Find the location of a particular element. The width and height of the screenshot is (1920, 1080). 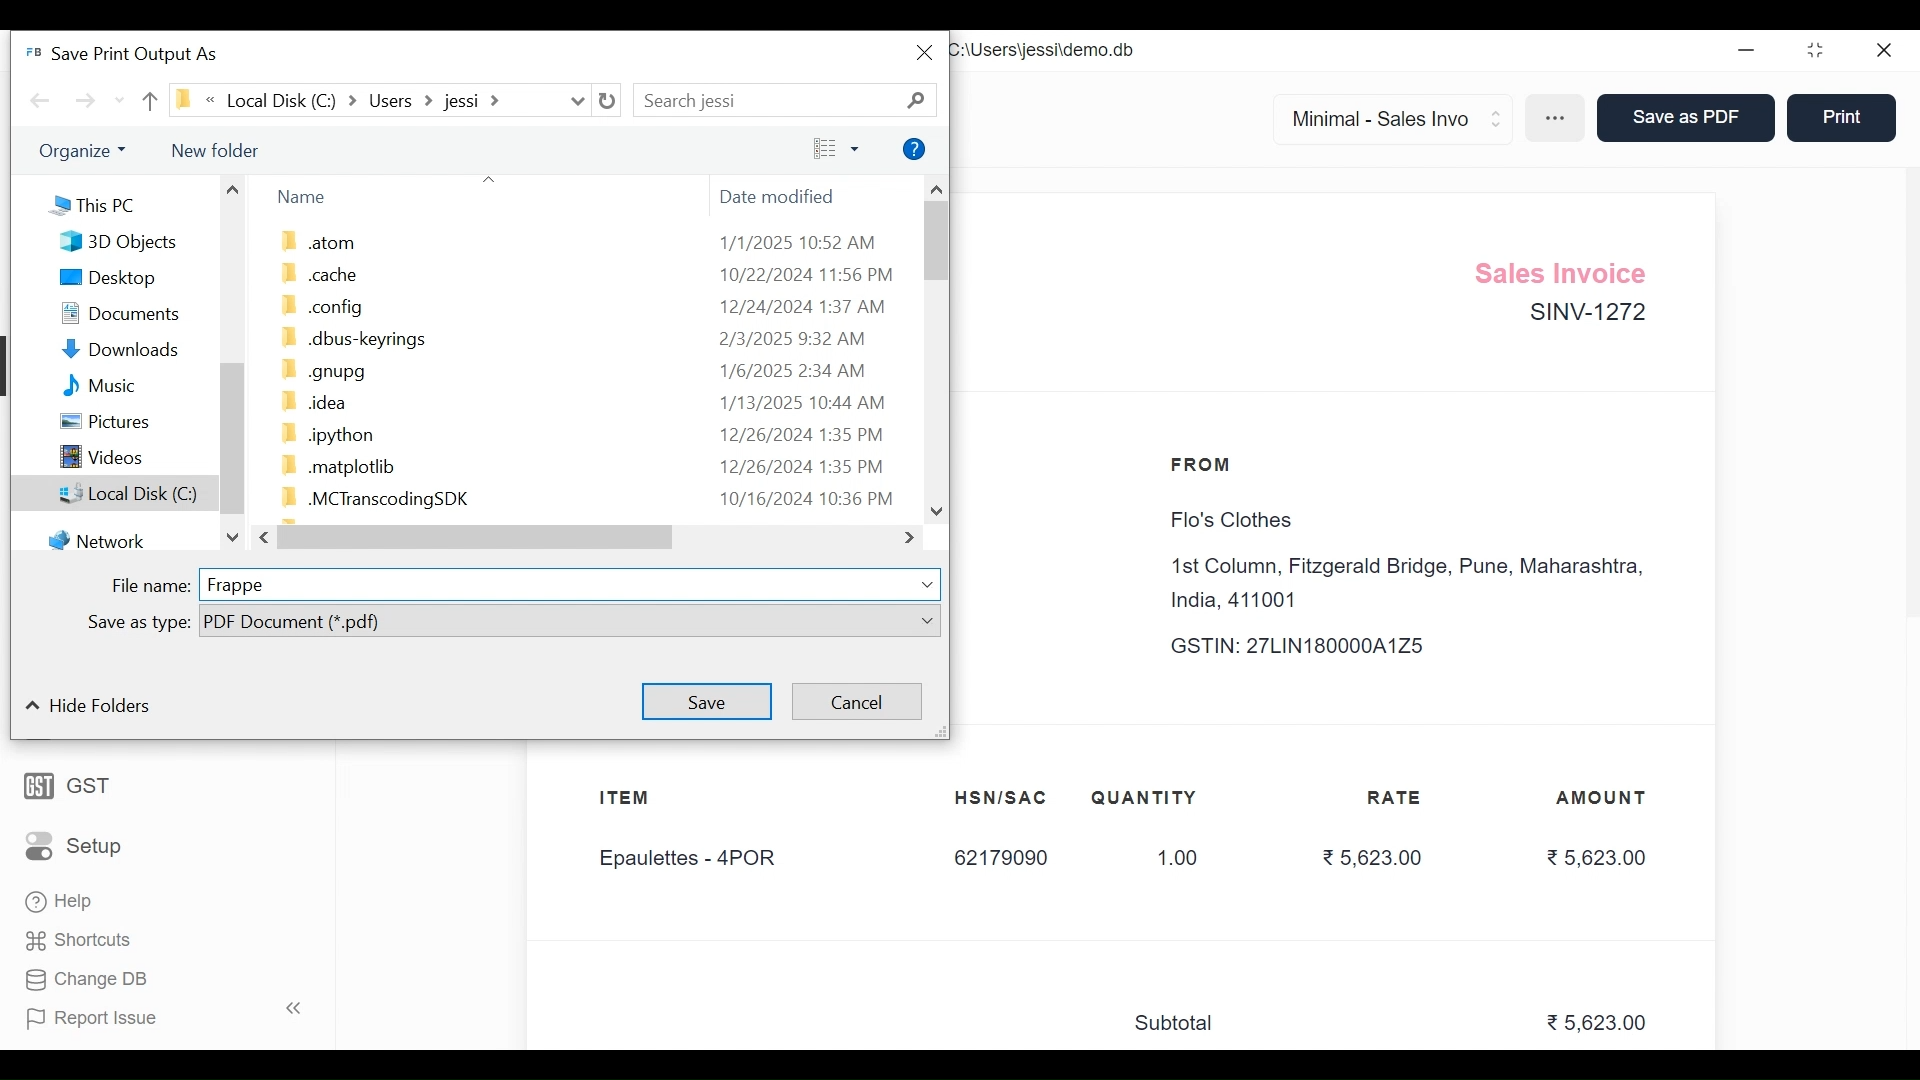

Music is located at coordinates (93, 385).